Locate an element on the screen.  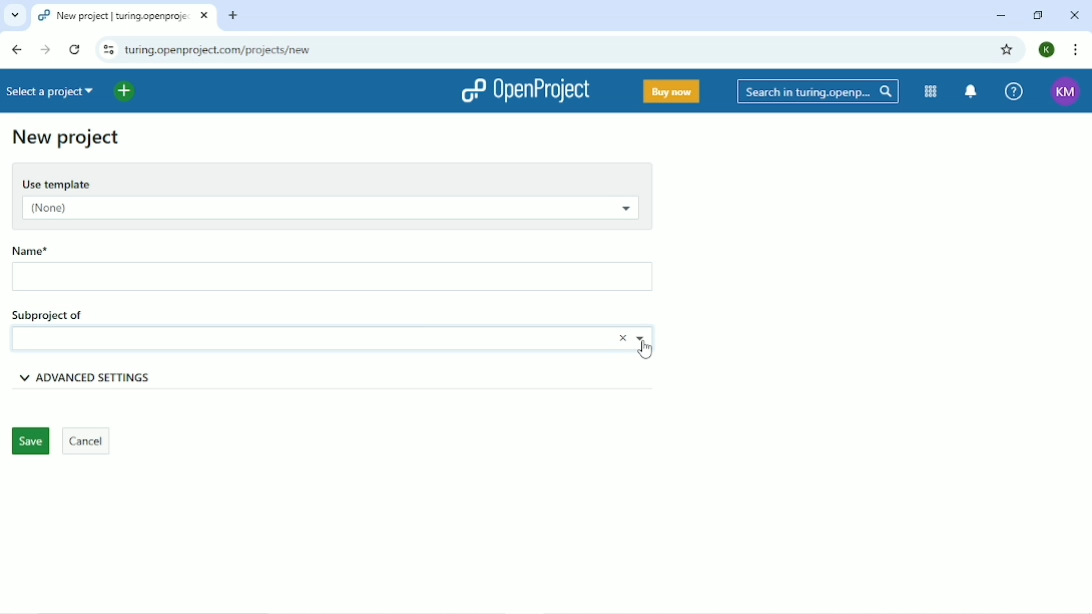
Close is located at coordinates (616, 338).